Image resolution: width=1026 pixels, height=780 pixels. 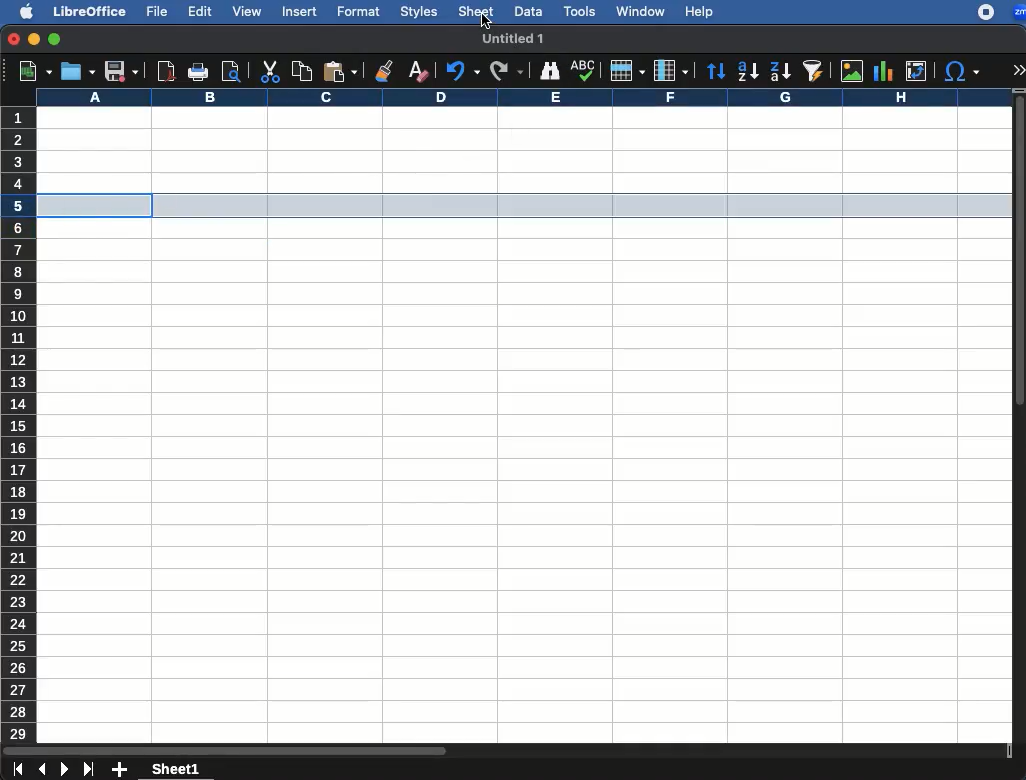 What do you see at coordinates (62, 770) in the screenshot?
I see `next sheet` at bounding box center [62, 770].